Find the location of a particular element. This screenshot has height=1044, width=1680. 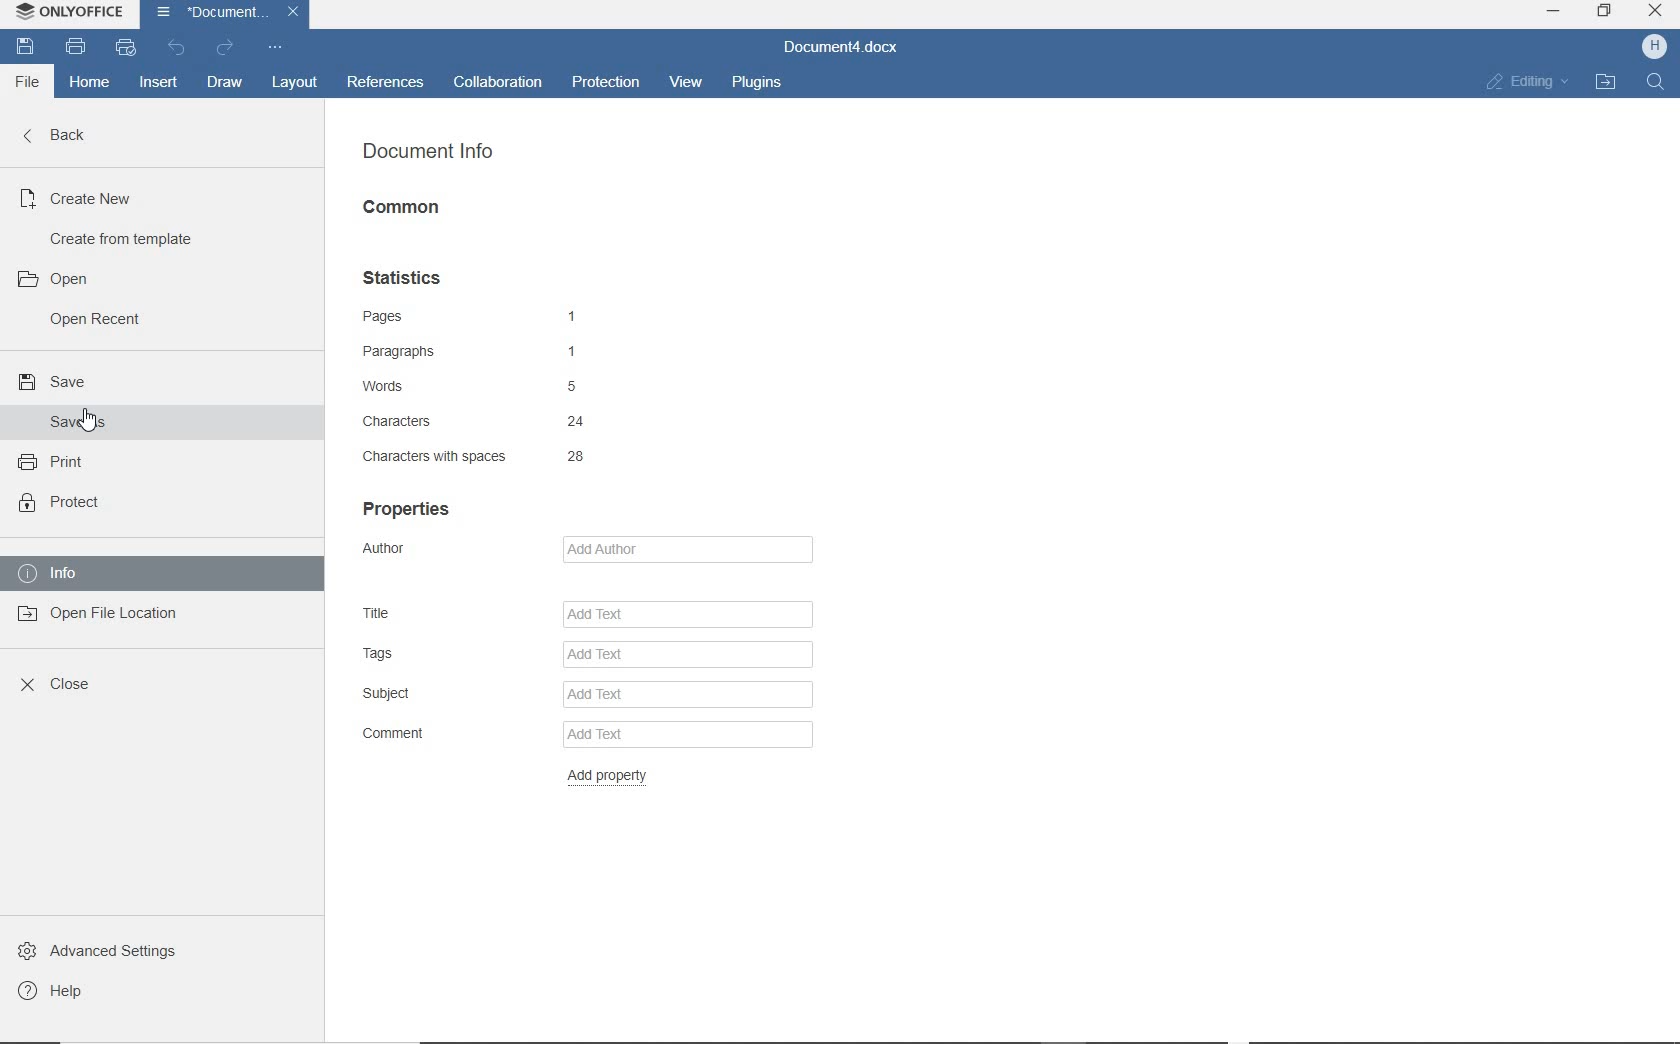

references is located at coordinates (386, 81).